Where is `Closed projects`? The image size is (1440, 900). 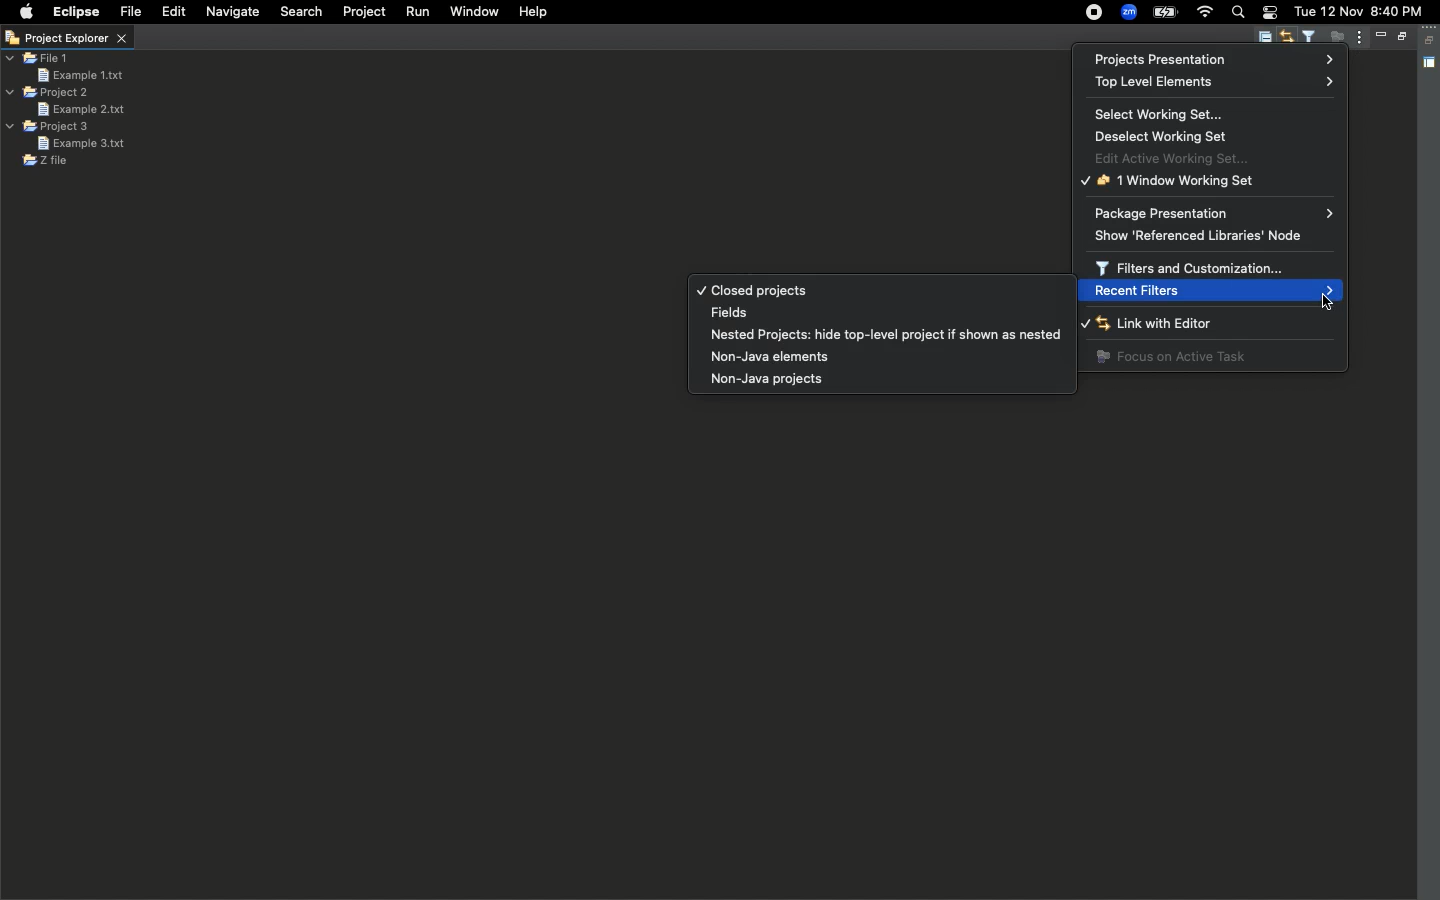 Closed projects is located at coordinates (812, 289).